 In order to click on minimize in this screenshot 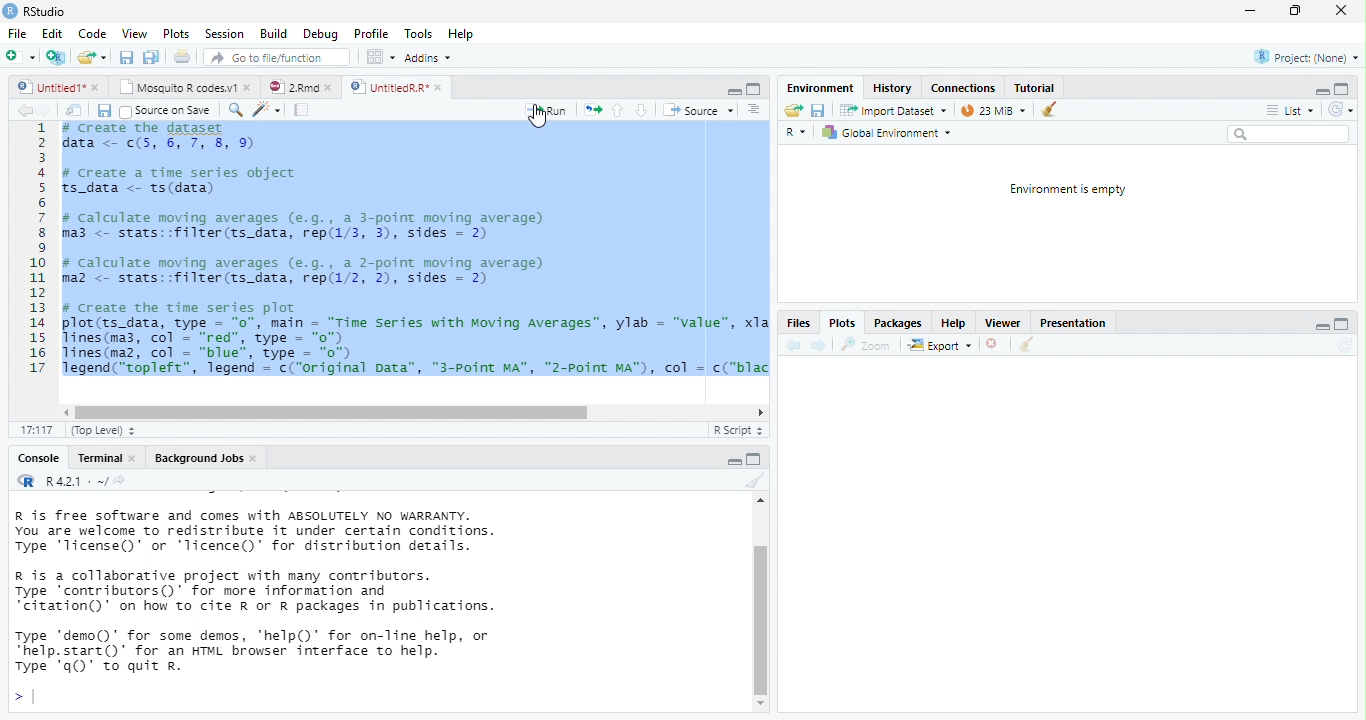, I will do `click(754, 458)`.